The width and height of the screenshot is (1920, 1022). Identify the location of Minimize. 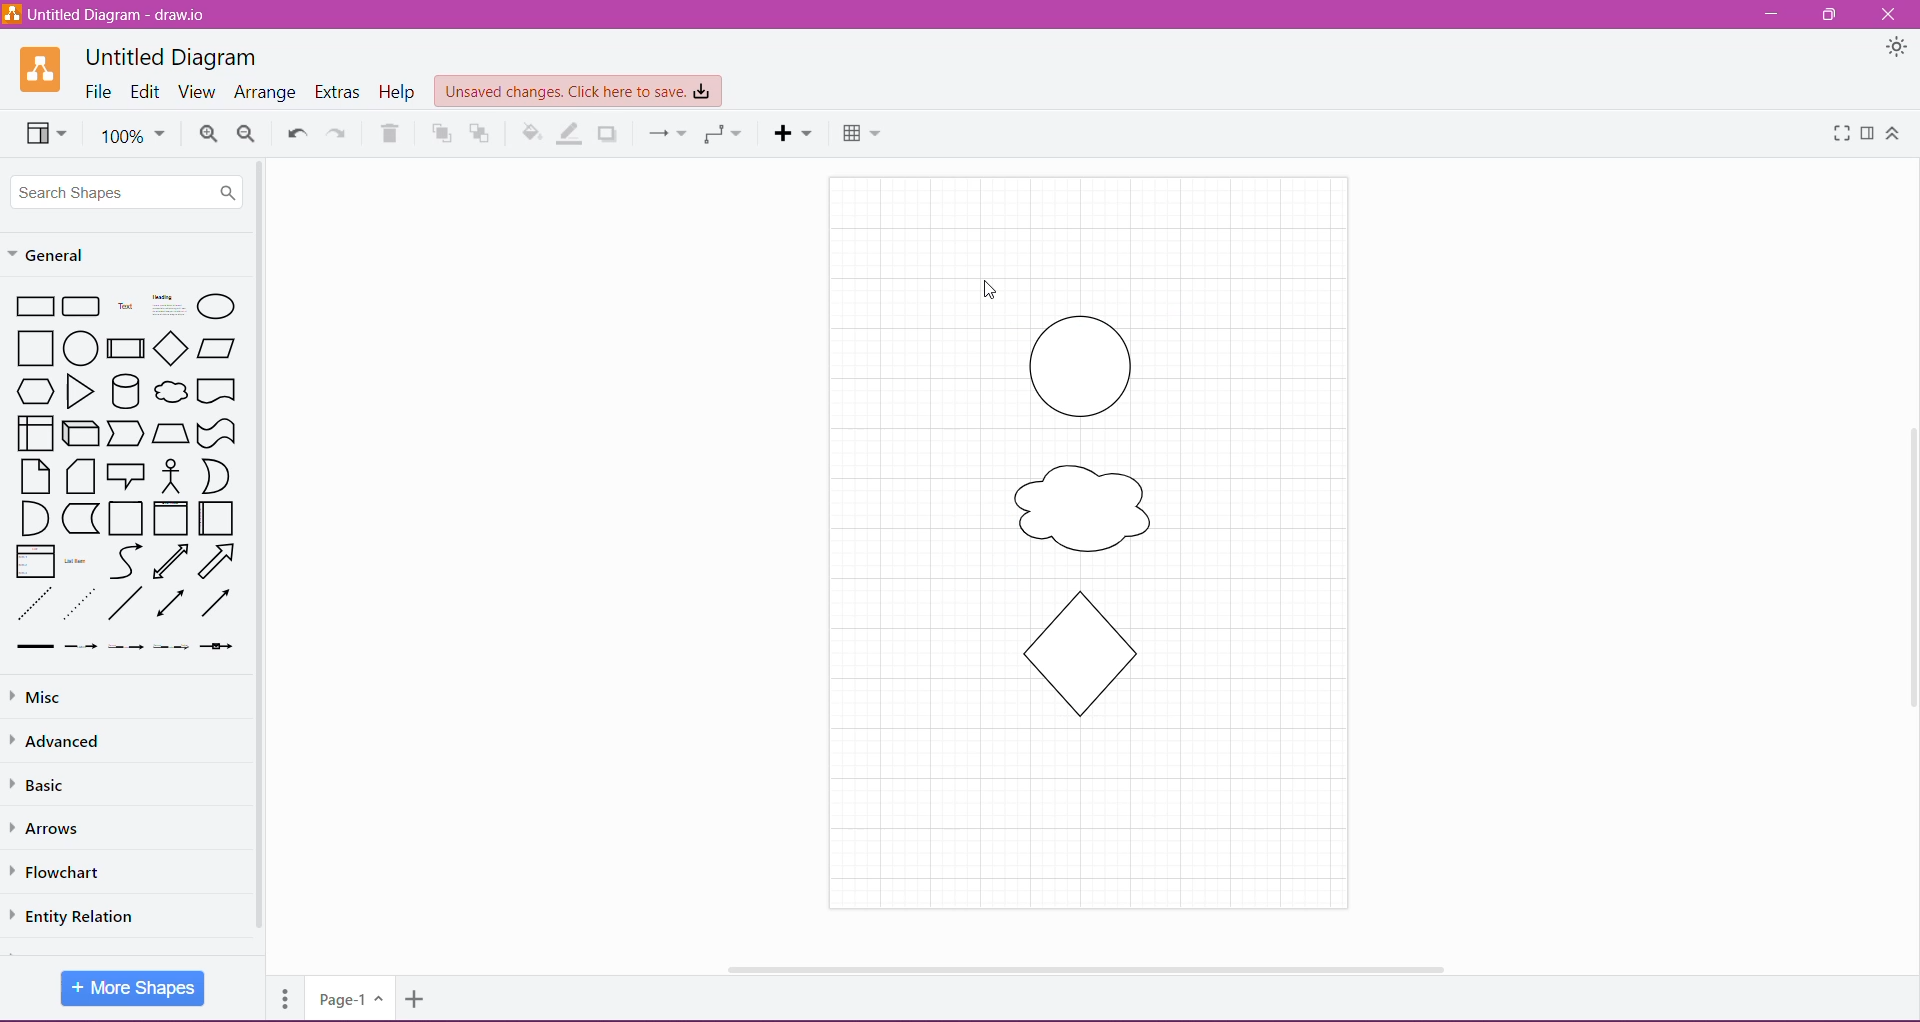
(1771, 15).